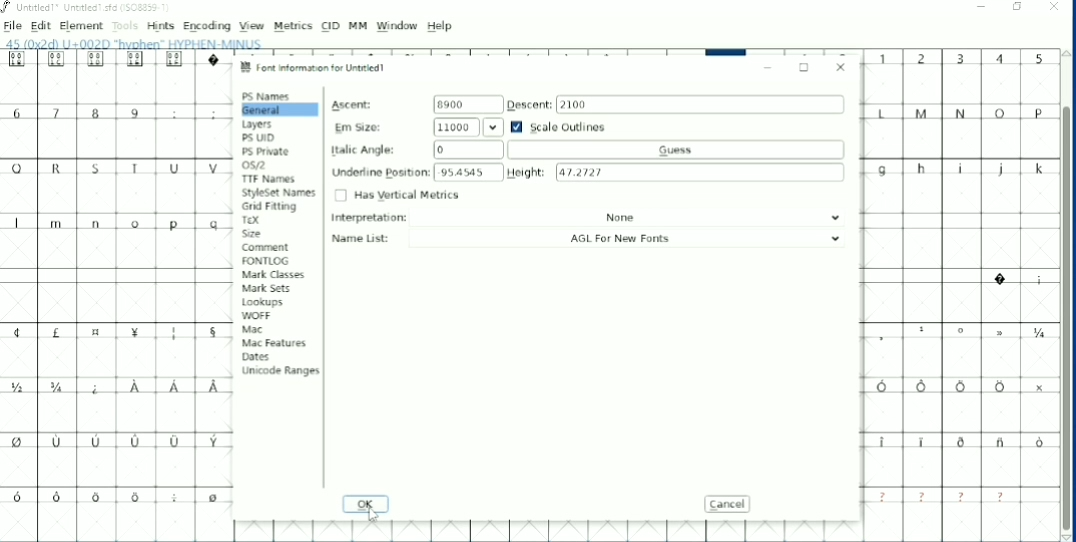 The height and width of the screenshot is (542, 1076). What do you see at coordinates (418, 127) in the screenshot?
I see `Em Size` at bounding box center [418, 127].